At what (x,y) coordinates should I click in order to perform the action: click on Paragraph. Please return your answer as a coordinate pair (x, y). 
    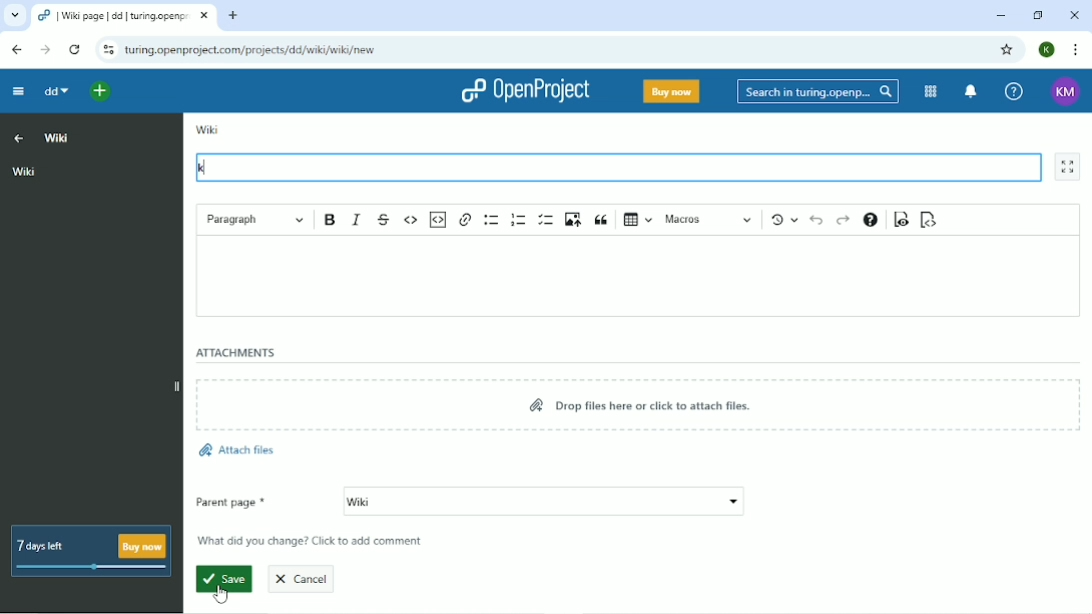
    Looking at the image, I should click on (256, 219).